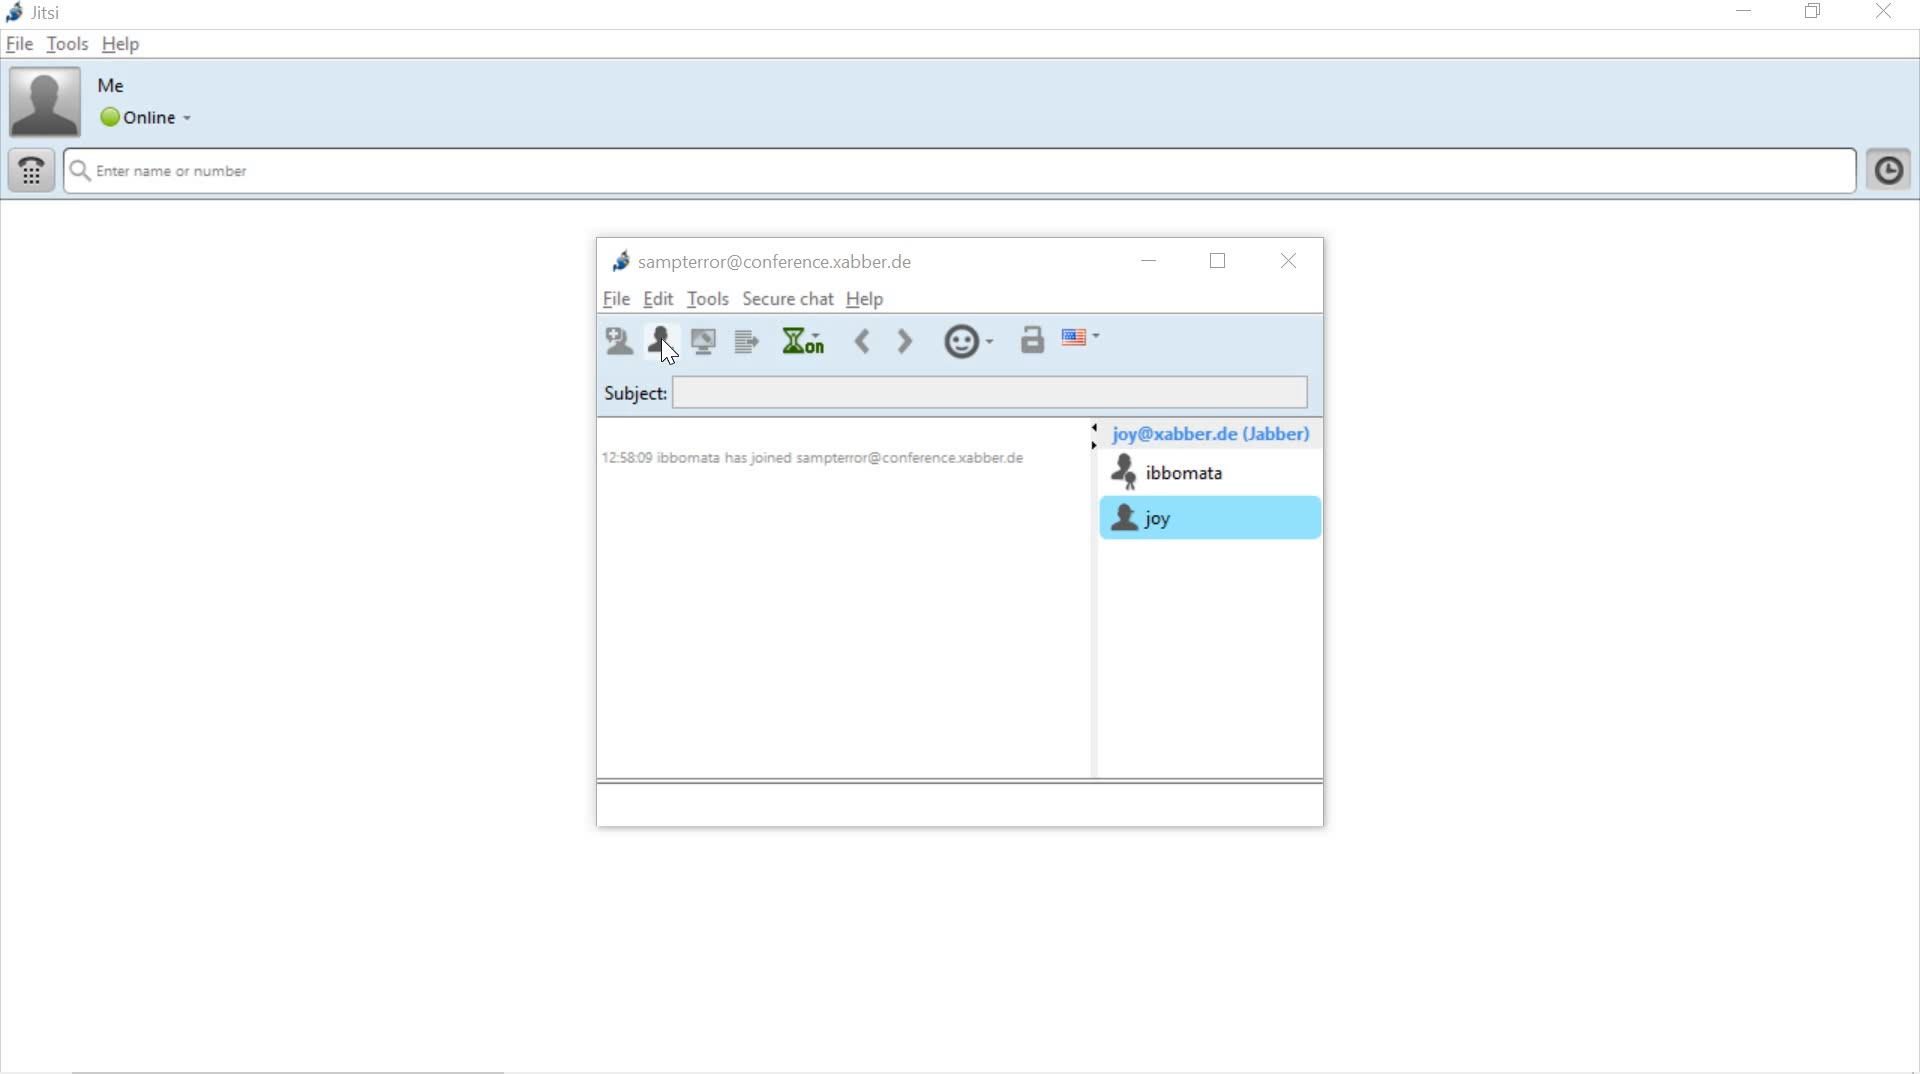  I want to click on move forward or back, so click(889, 343).